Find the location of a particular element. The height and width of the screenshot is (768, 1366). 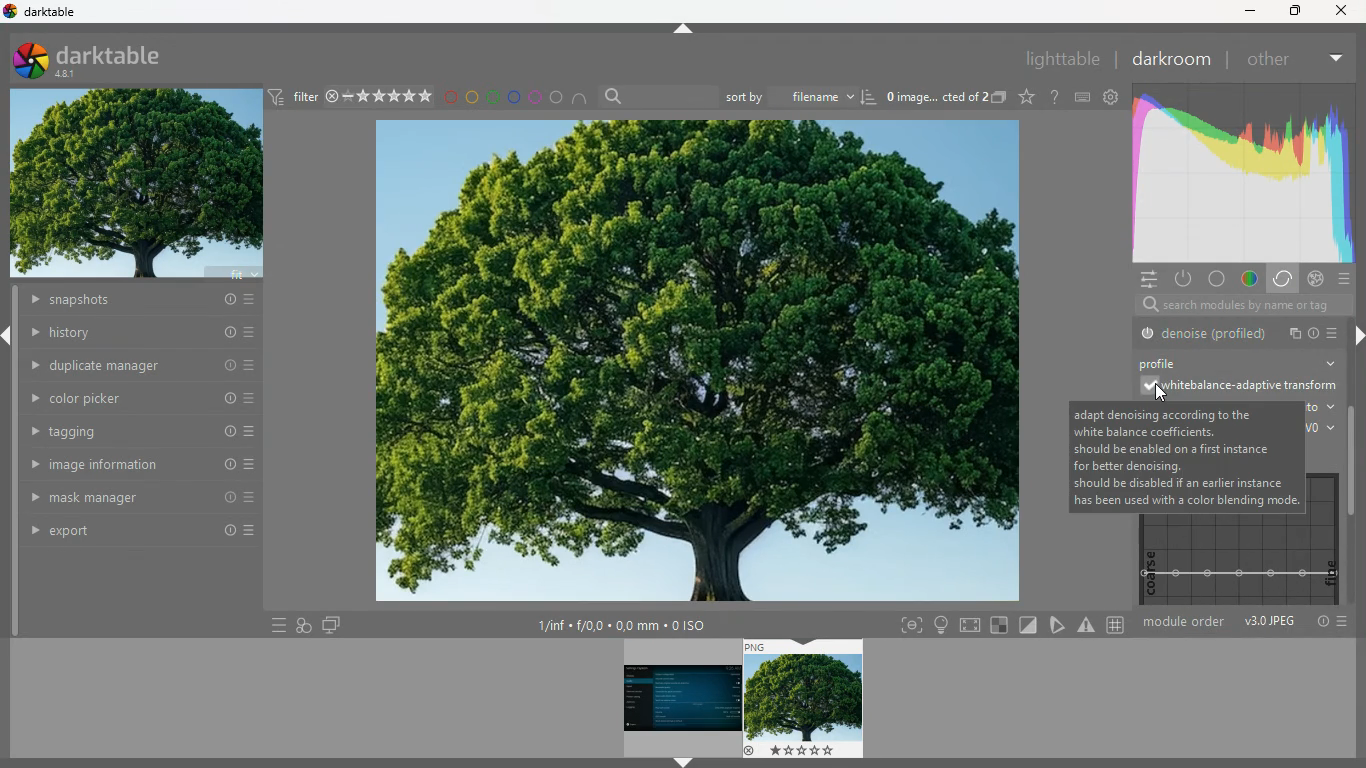

keyboard is located at coordinates (1083, 97).